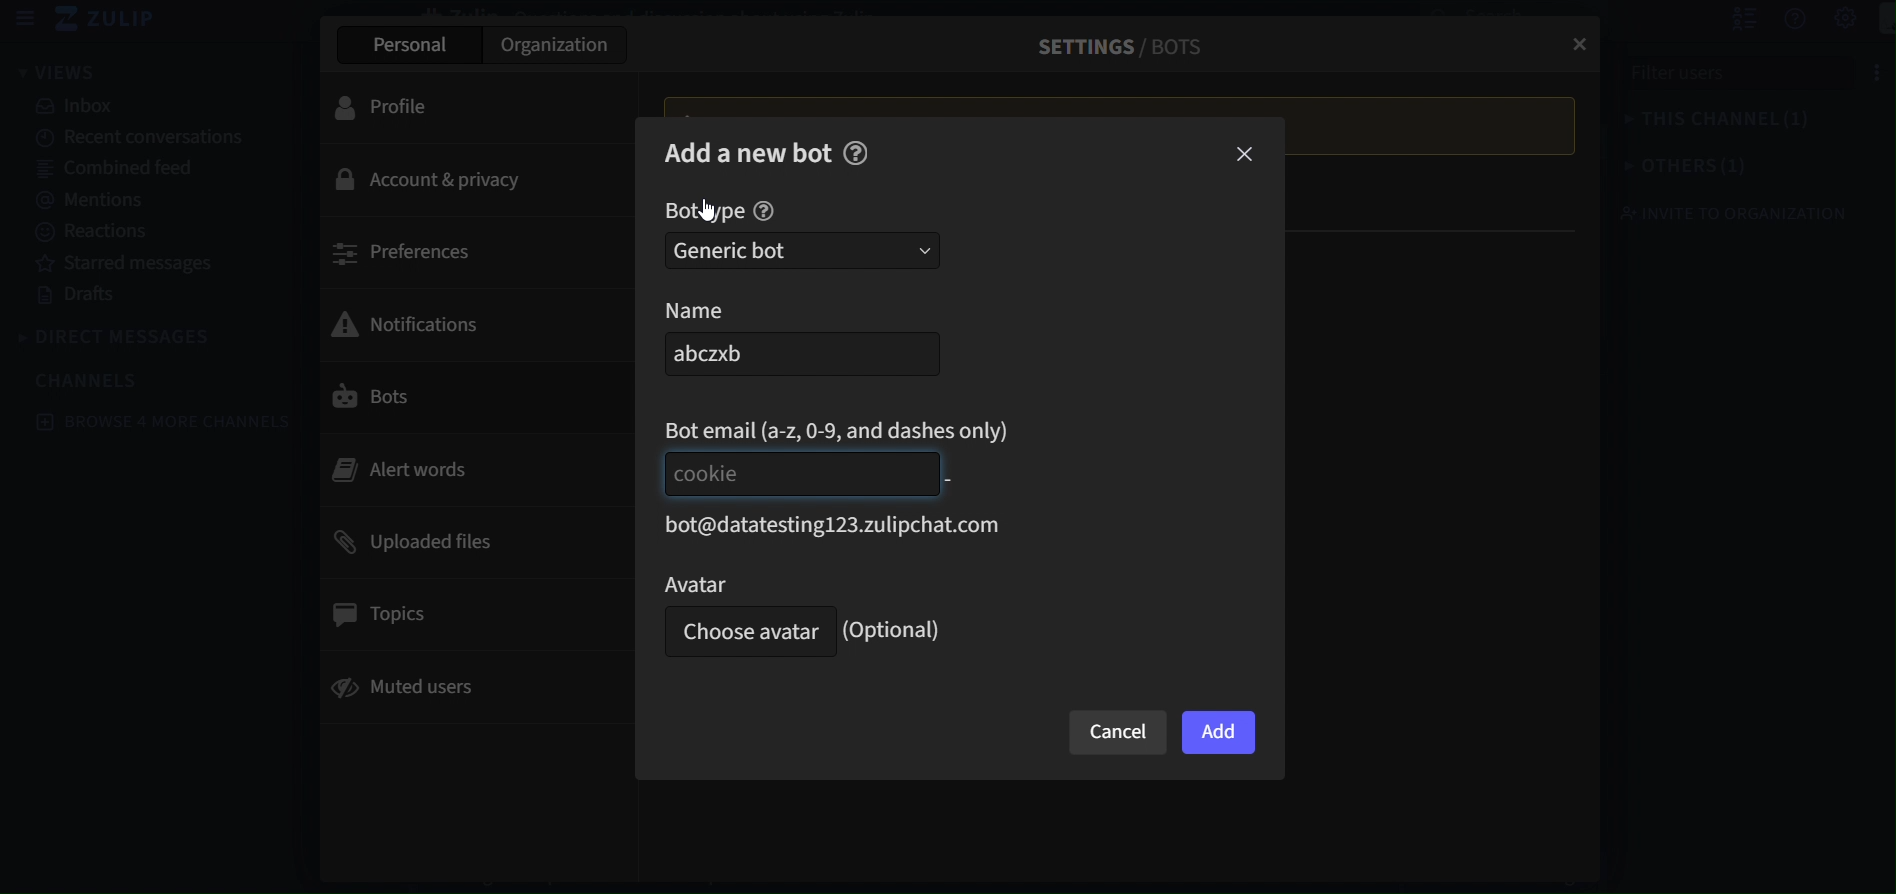 Image resolution: width=1896 pixels, height=894 pixels. I want to click on uploaded files, so click(470, 540).